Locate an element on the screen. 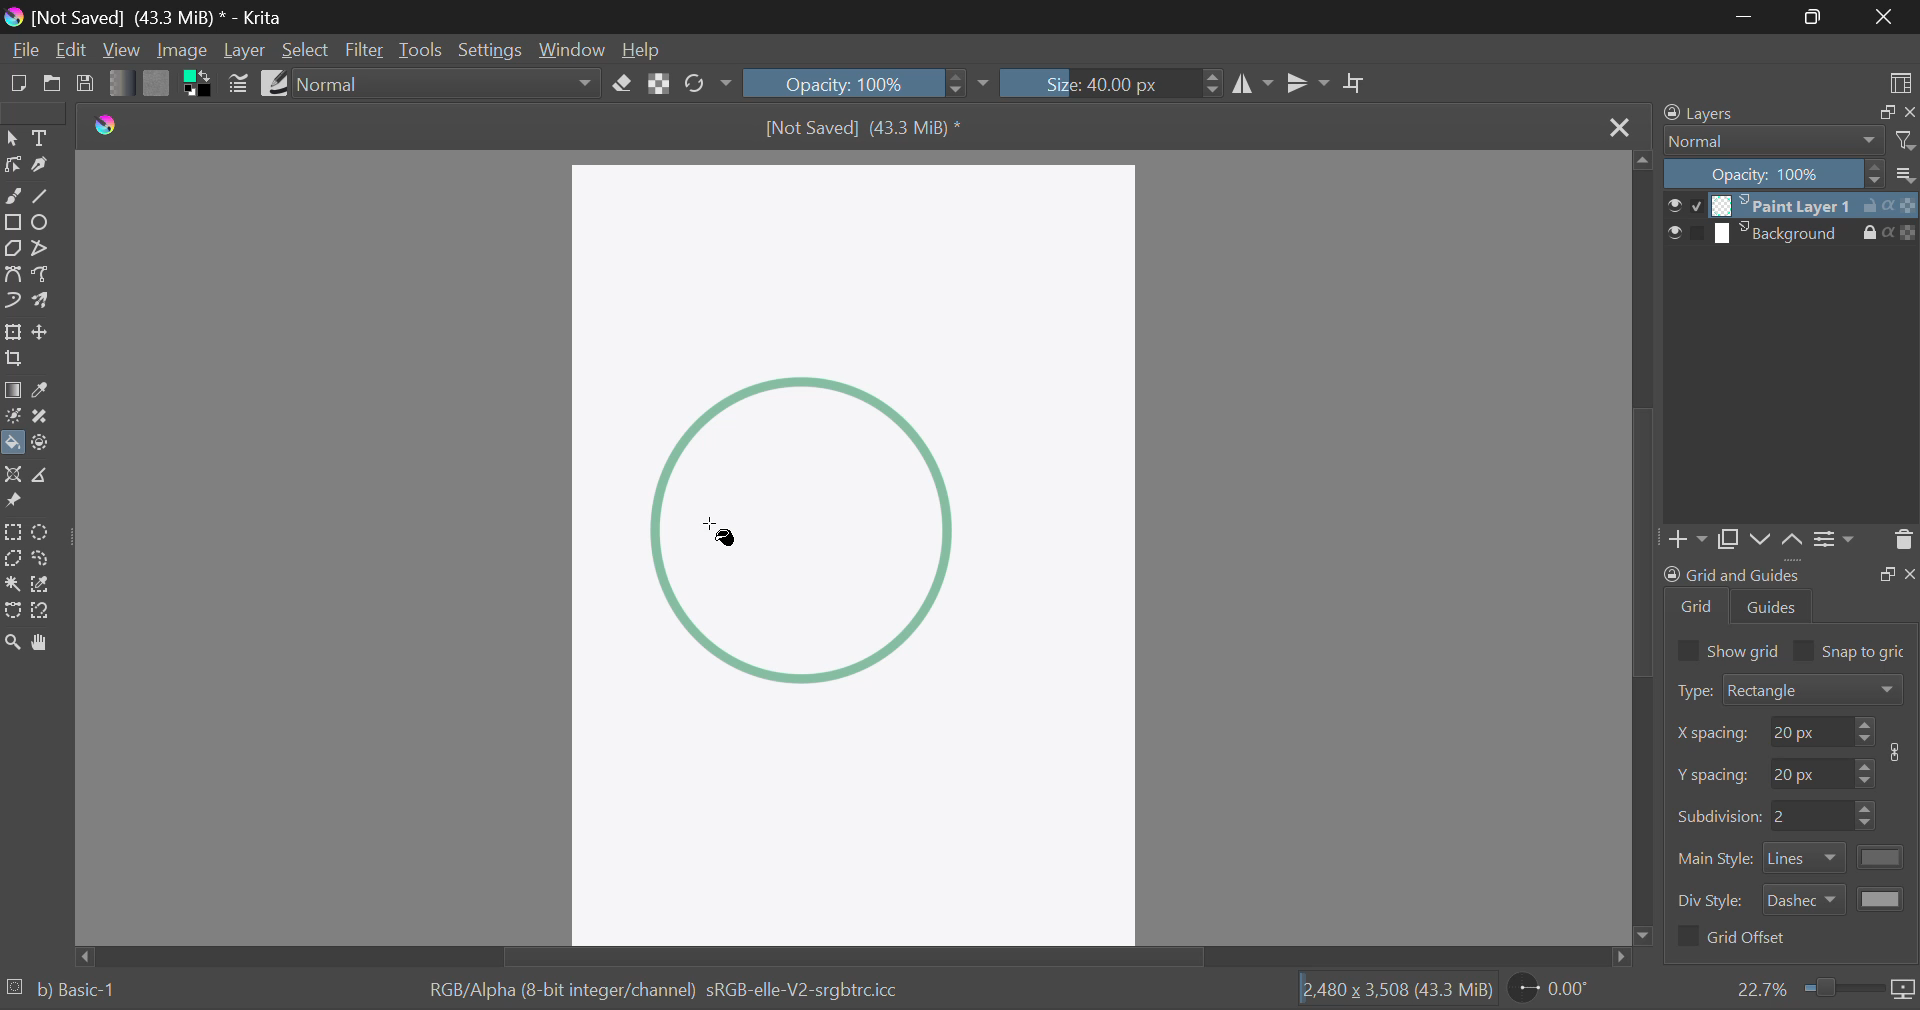 The image size is (1920, 1010). Dynamic Brush is located at coordinates (13, 302).